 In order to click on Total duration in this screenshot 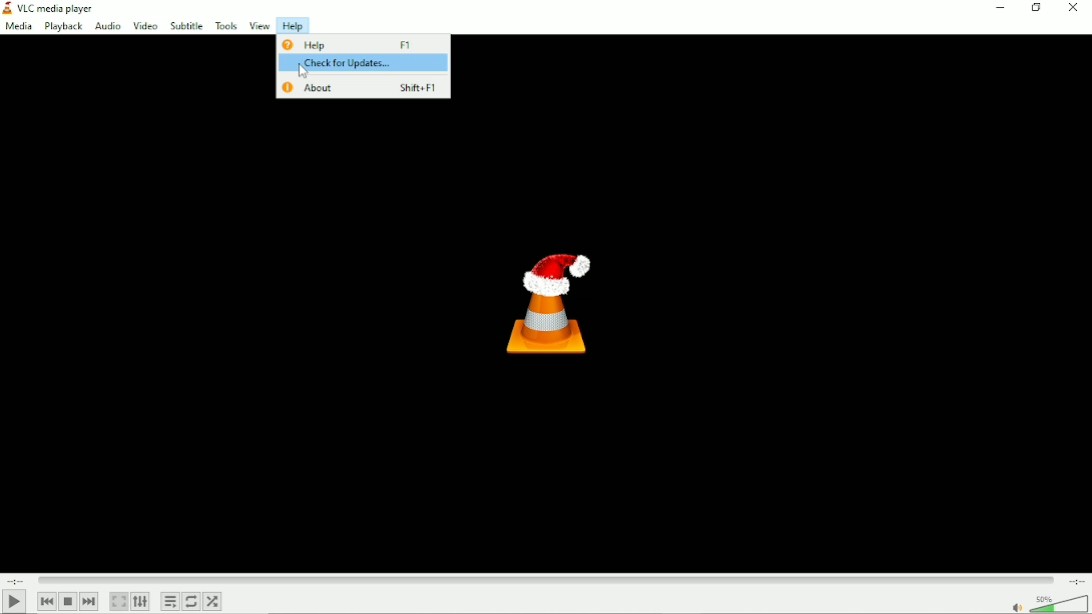, I will do `click(1076, 582)`.